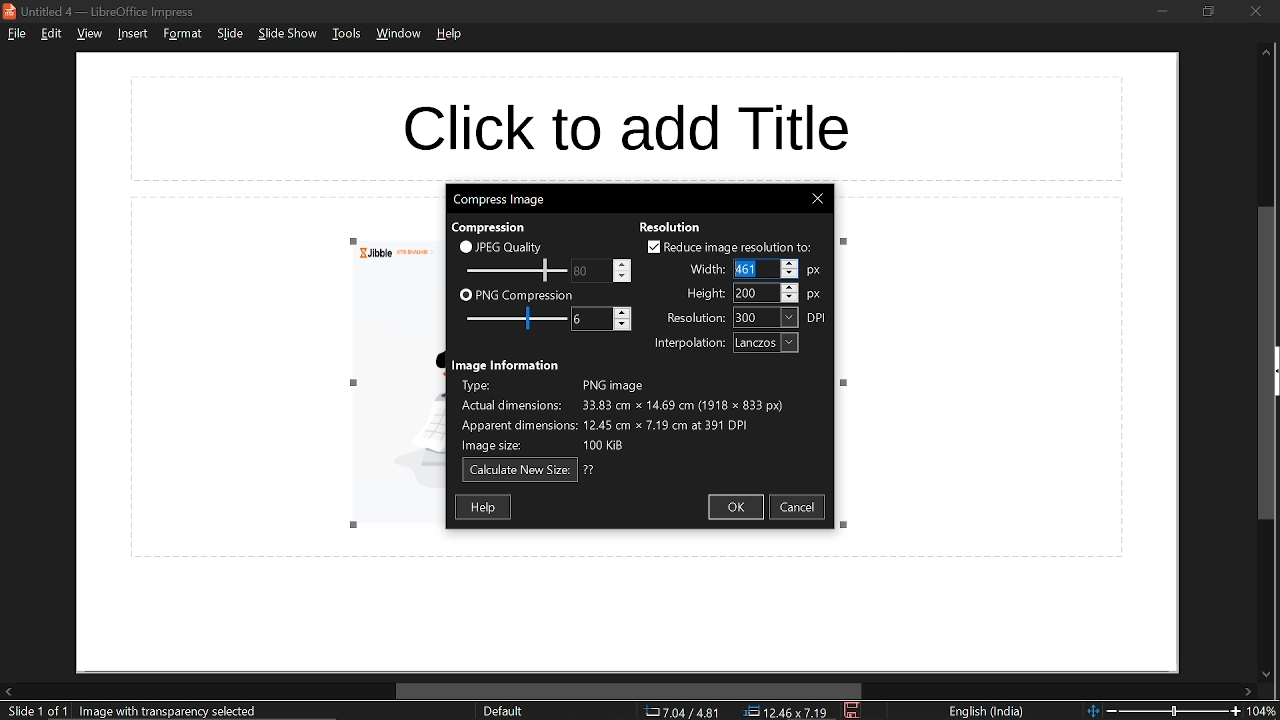 This screenshot has height=720, width=1280. Describe the element at coordinates (517, 269) in the screenshot. I see `JPEG quality scale` at that location.